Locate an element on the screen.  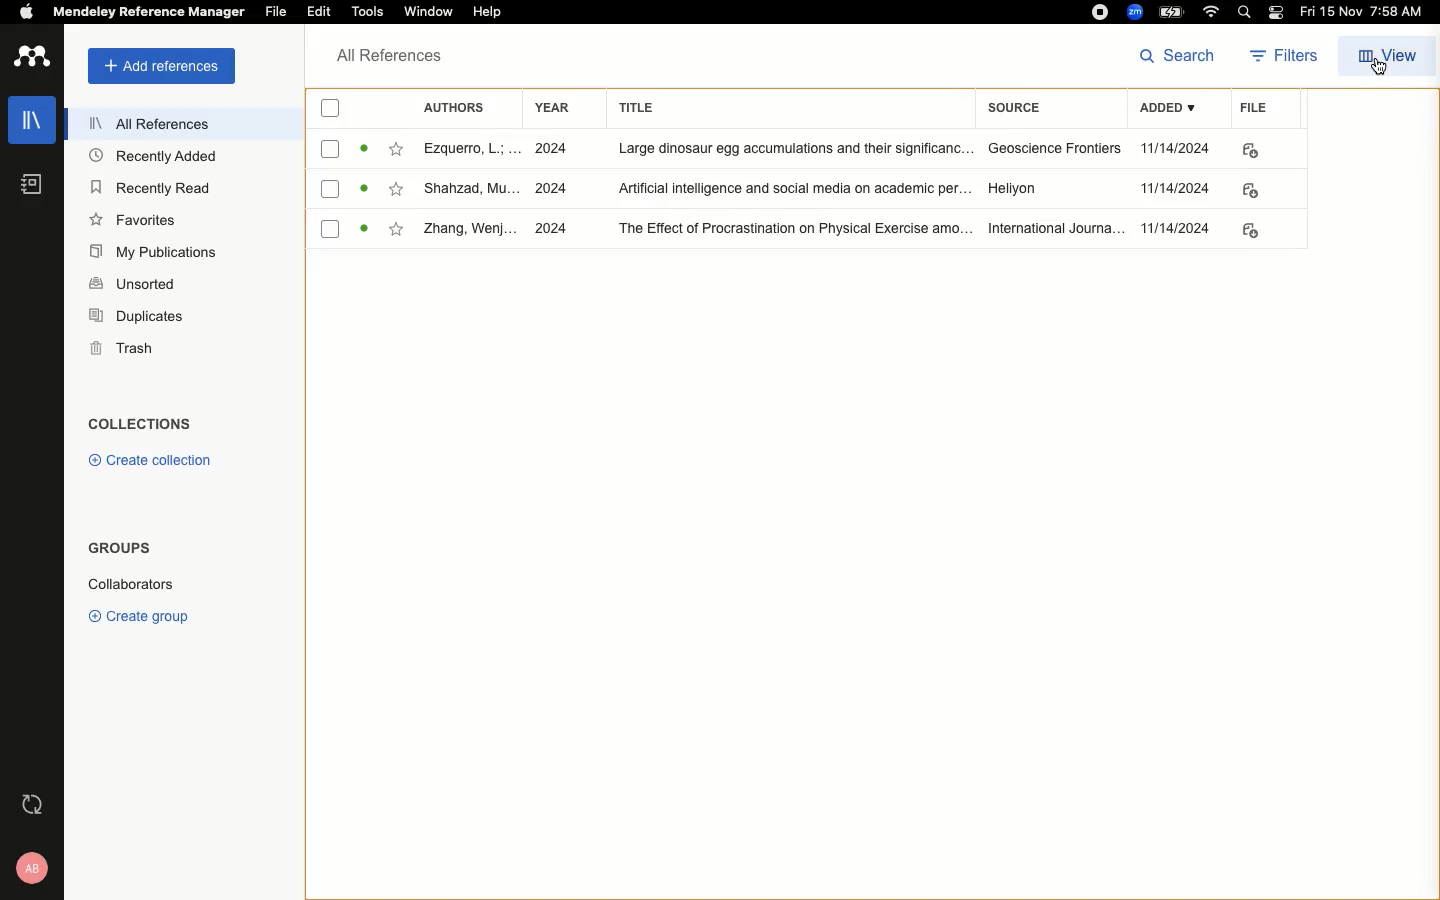
All references is located at coordinates (139, 123).